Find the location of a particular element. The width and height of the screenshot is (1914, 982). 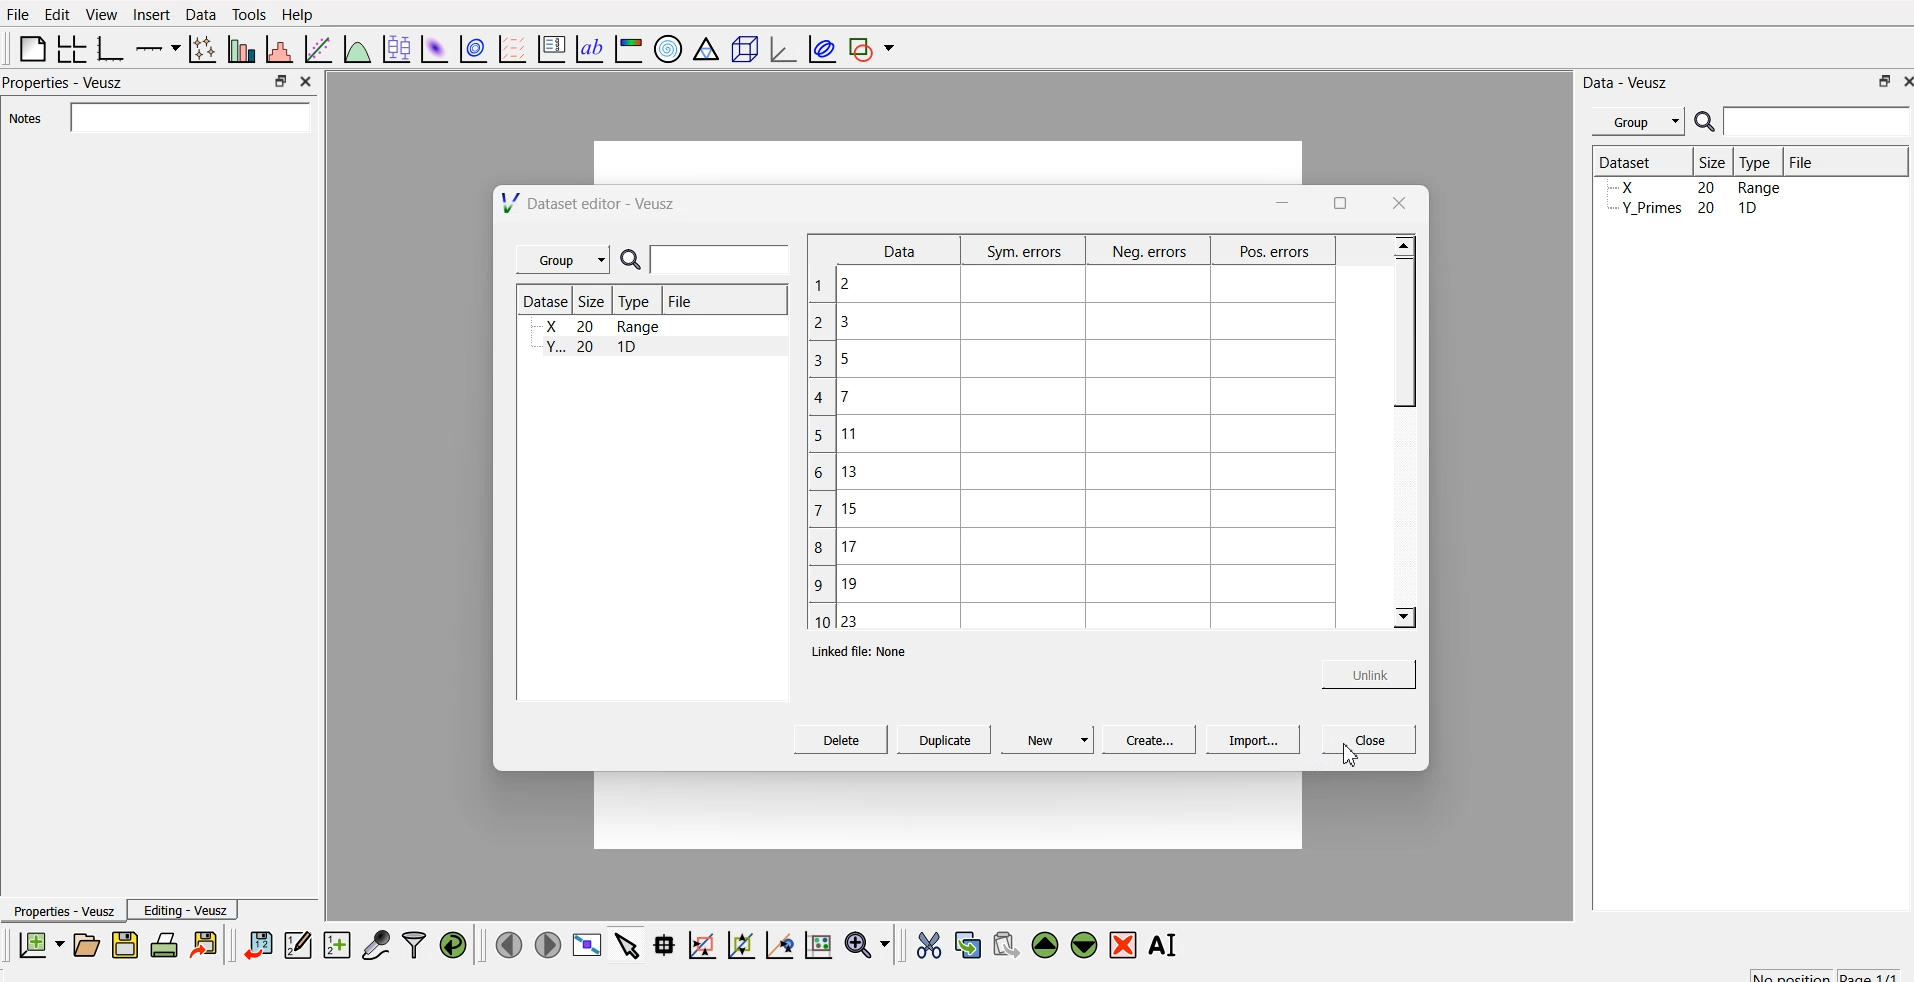

Editing - Veusz is located at coordinates (188, 911).